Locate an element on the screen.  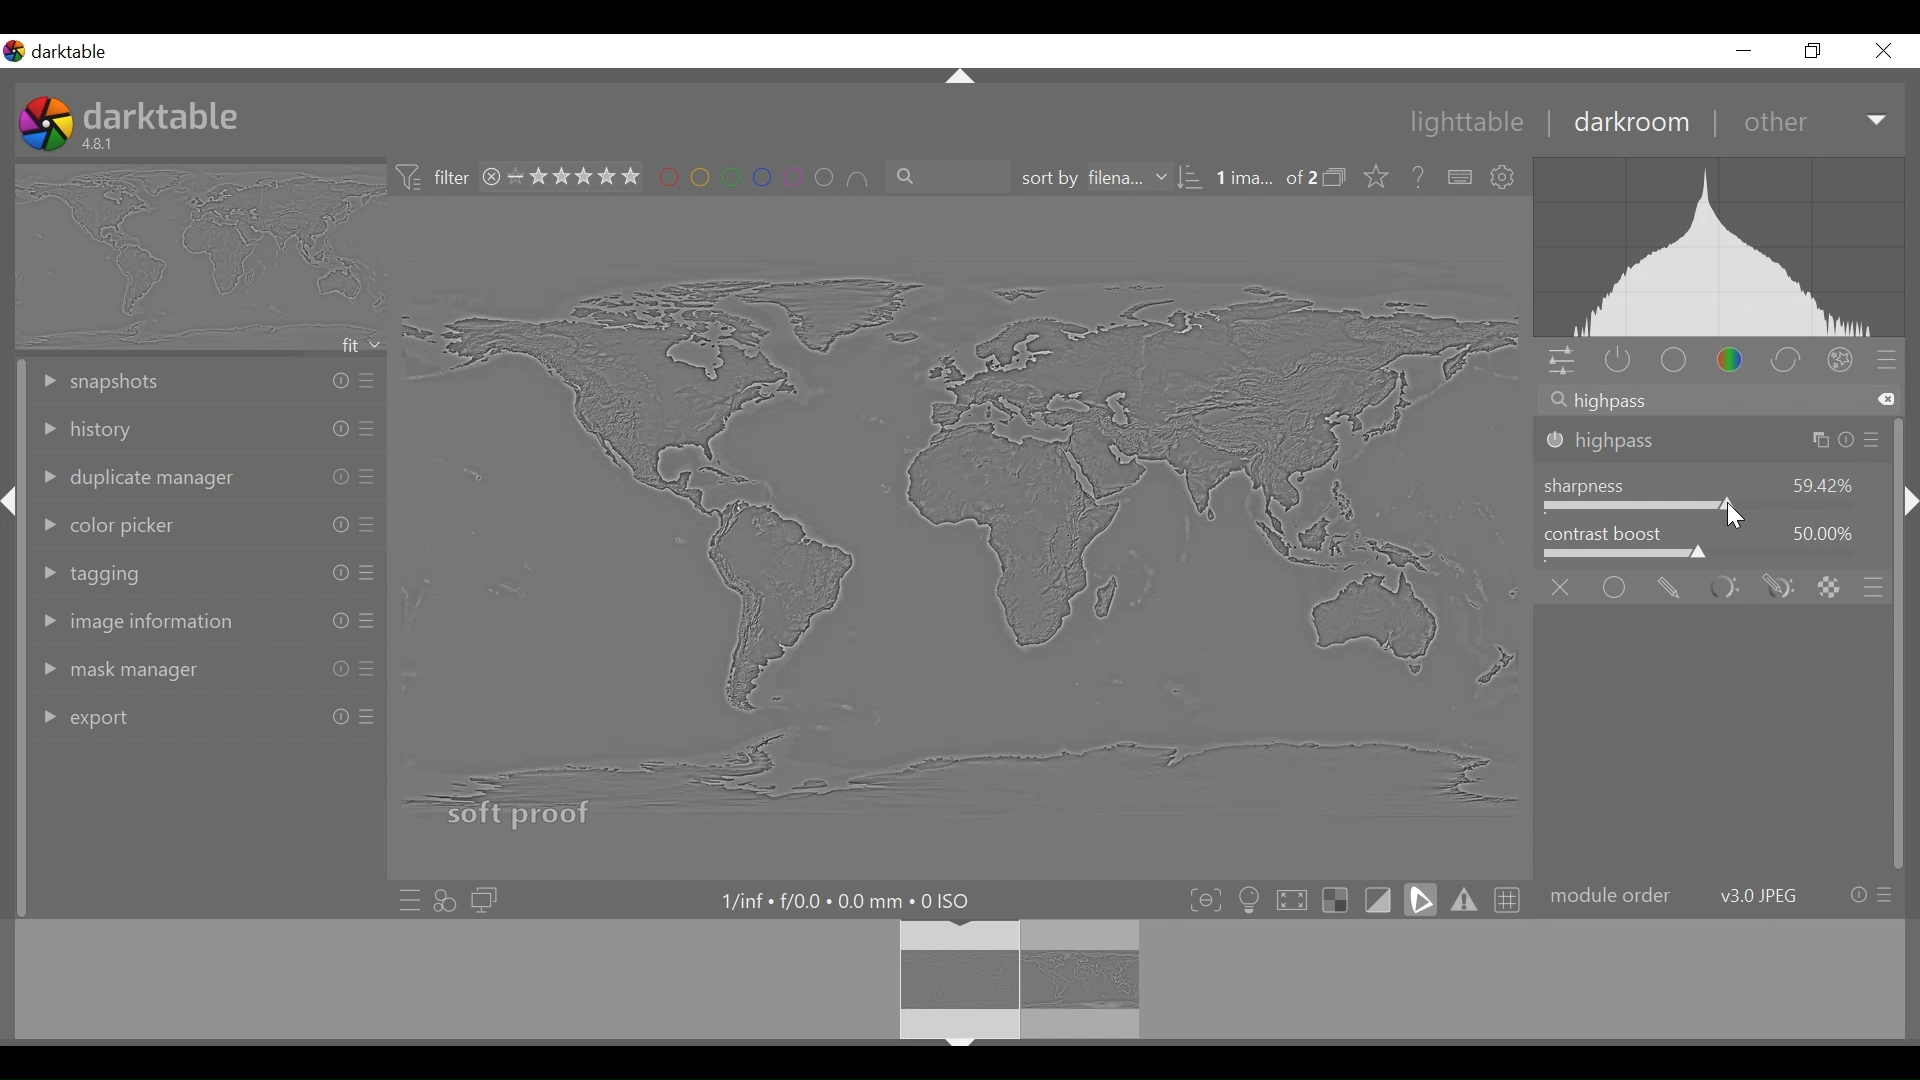
presets is located at coordinates (1887, 358).